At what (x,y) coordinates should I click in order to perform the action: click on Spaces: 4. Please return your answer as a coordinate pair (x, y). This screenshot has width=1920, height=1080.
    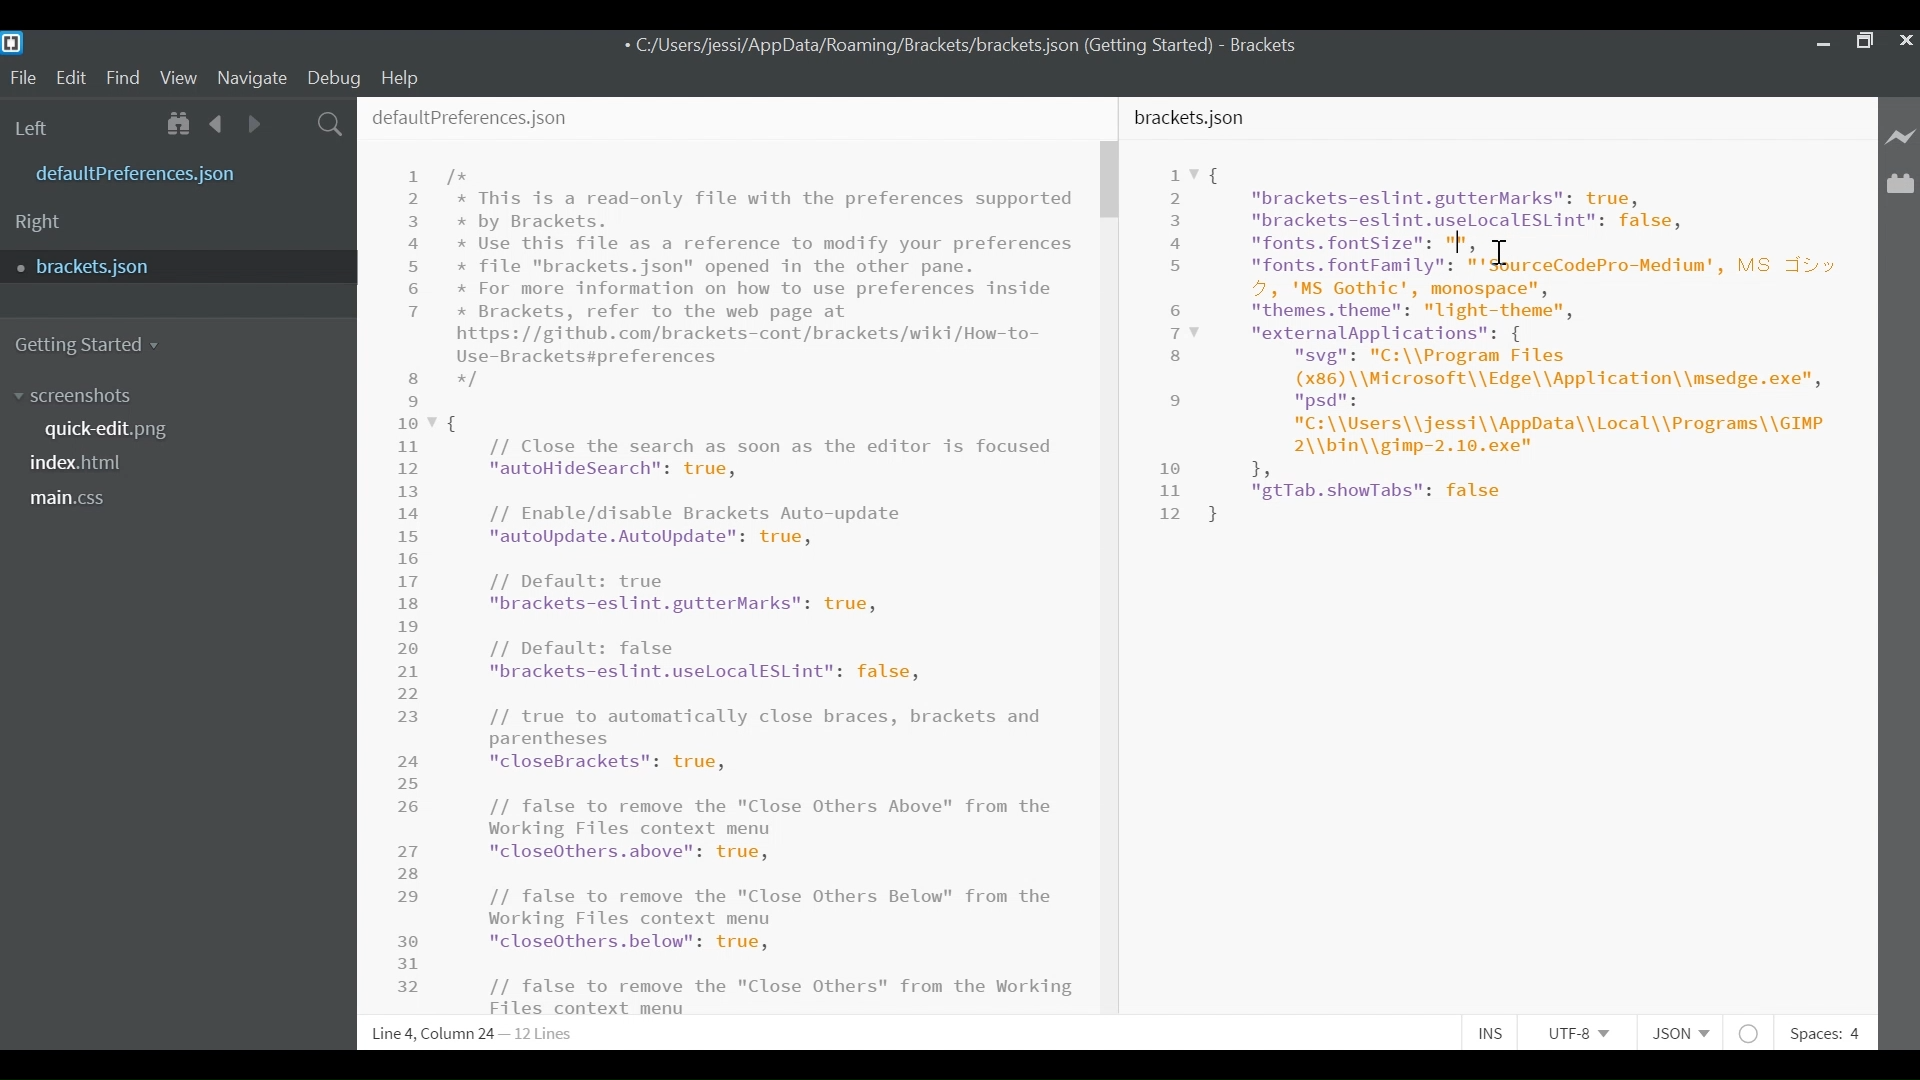
    Looking at the image, I should click on (1832, 1028).